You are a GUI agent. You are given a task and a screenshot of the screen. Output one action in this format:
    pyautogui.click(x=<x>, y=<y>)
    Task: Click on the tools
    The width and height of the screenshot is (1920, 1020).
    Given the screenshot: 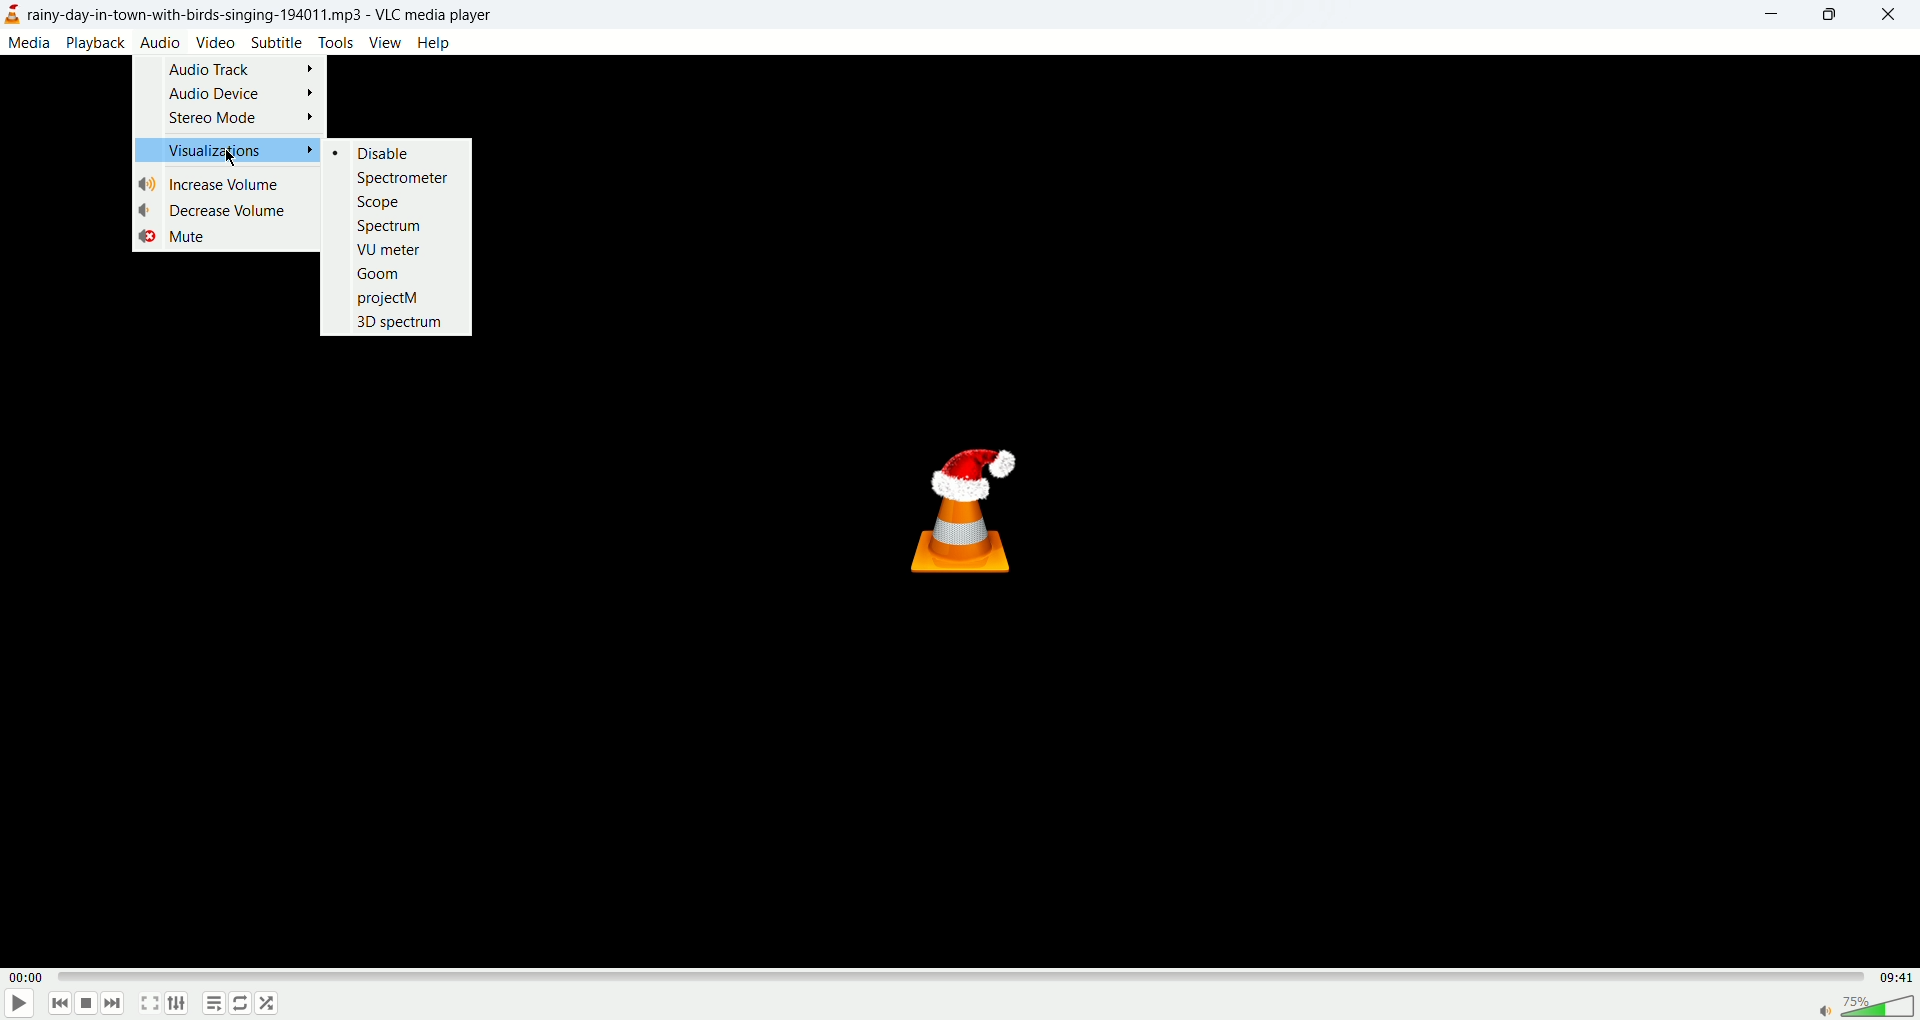 What is the action you would take?
    pyautogui.click(x=335, y=41)
    